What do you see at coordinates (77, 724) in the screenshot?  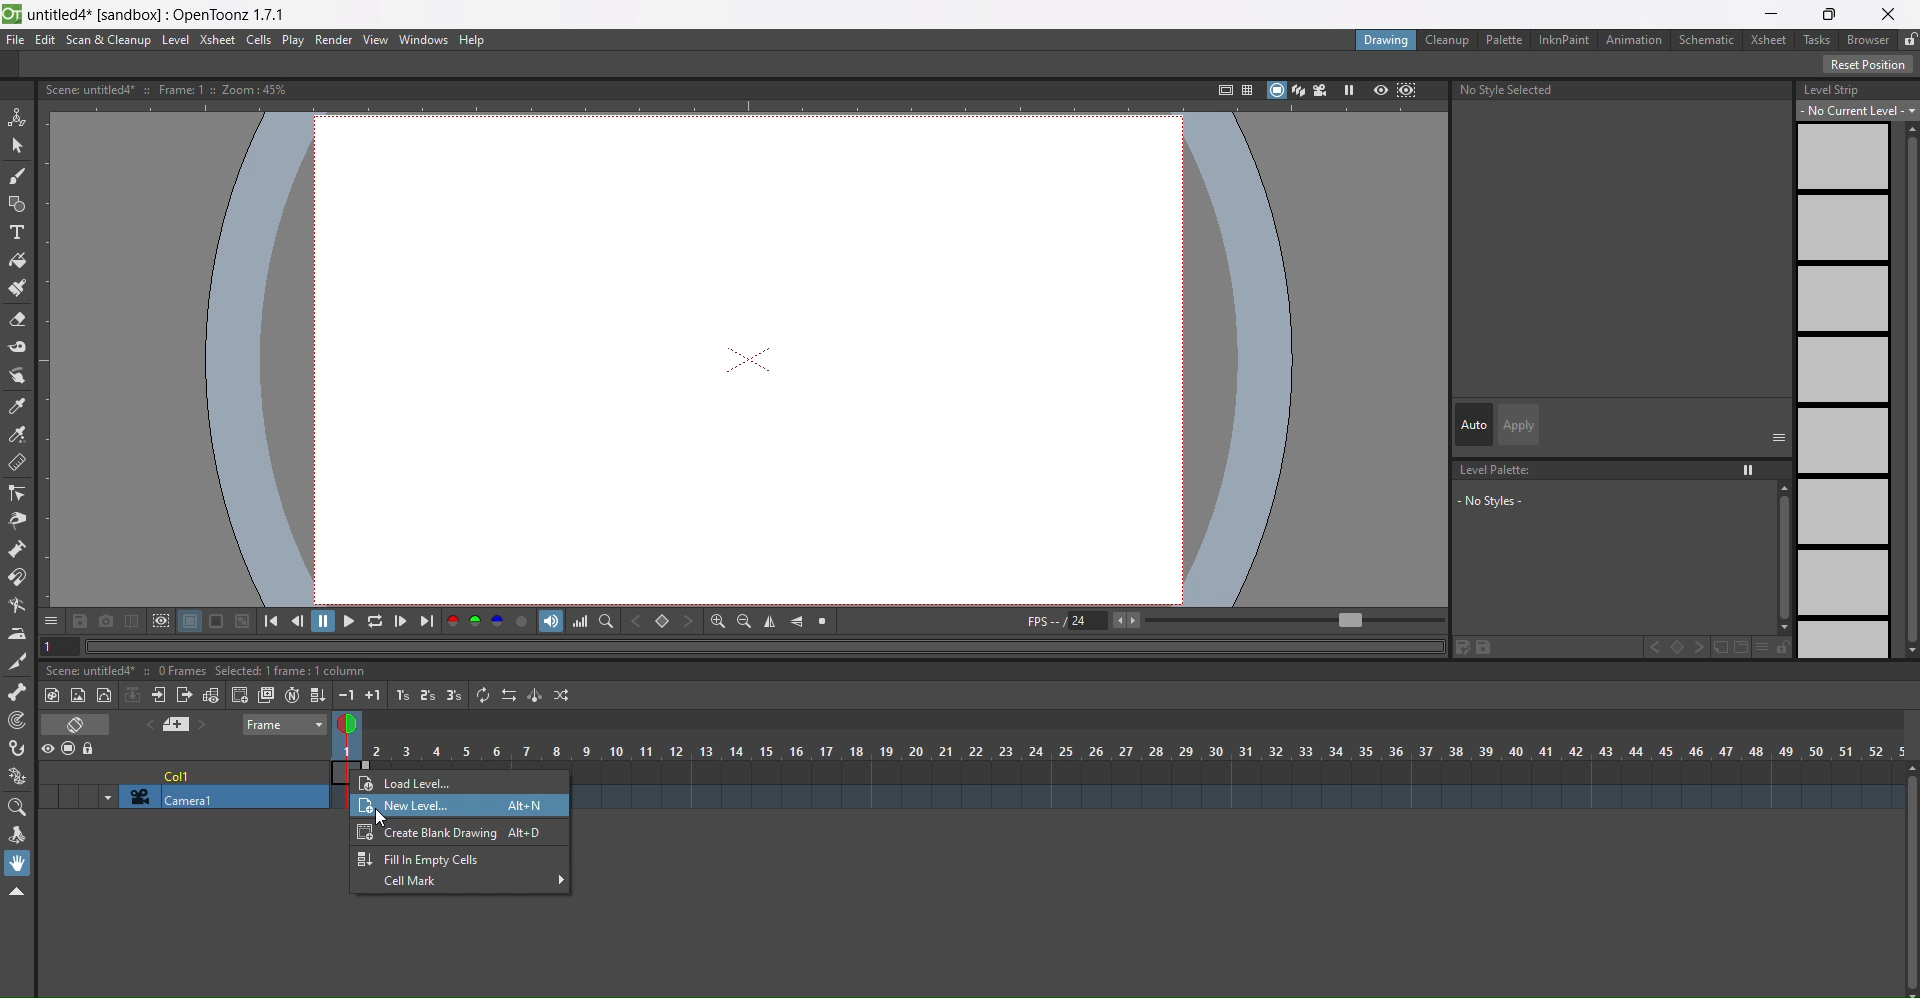 I see `` at bounding box center [77, 724].